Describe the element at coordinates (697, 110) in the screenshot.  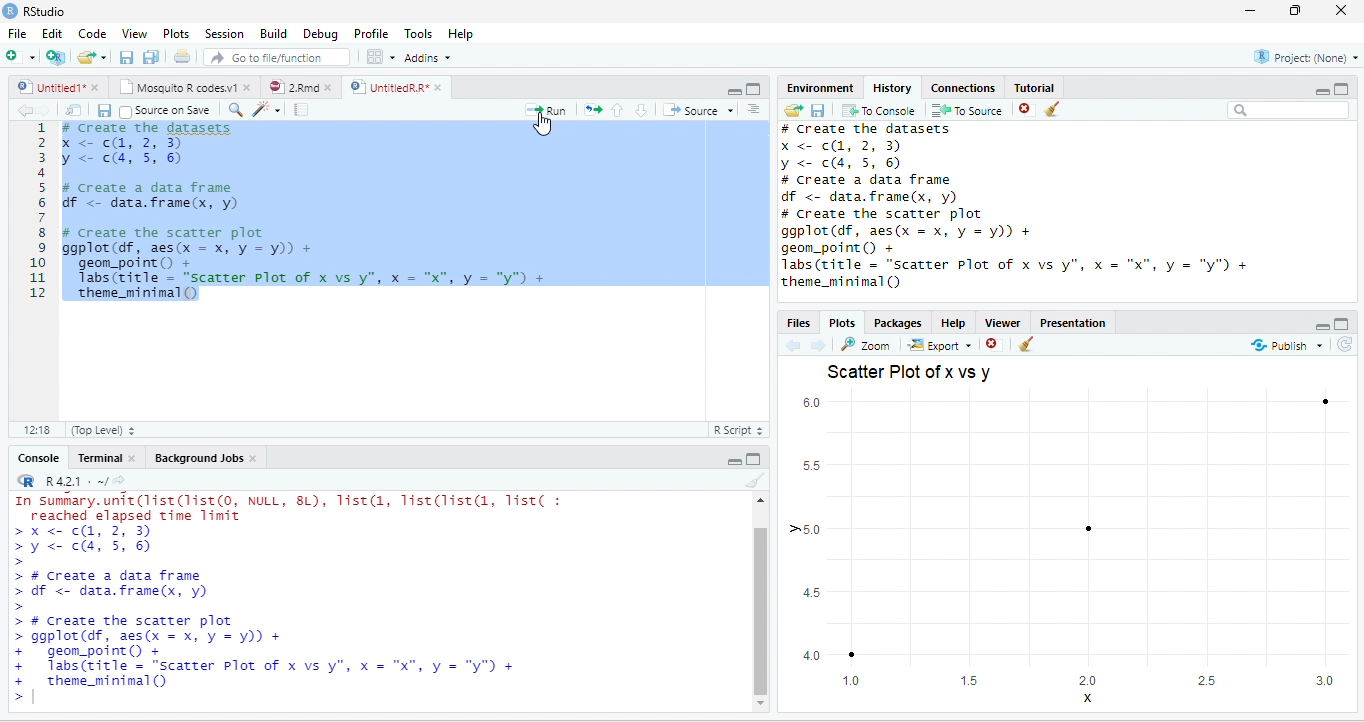
I see `Source` at that location.